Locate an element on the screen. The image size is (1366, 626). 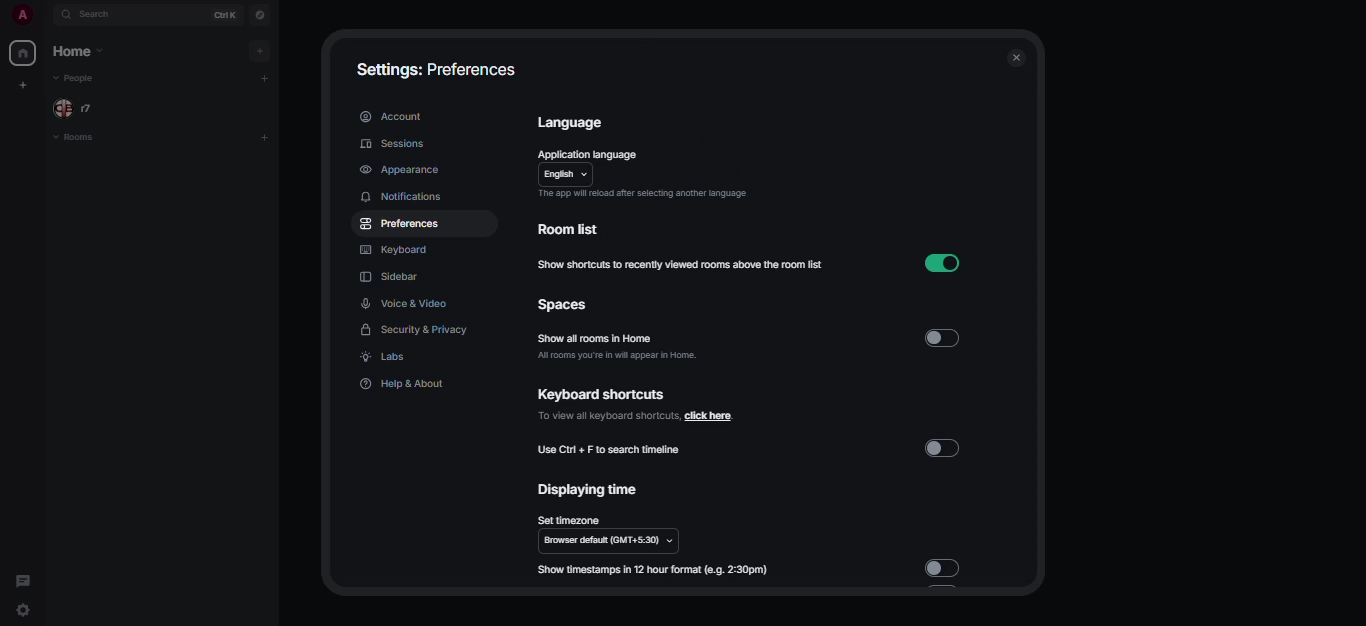
disabled is located at coordinates (944, 447).